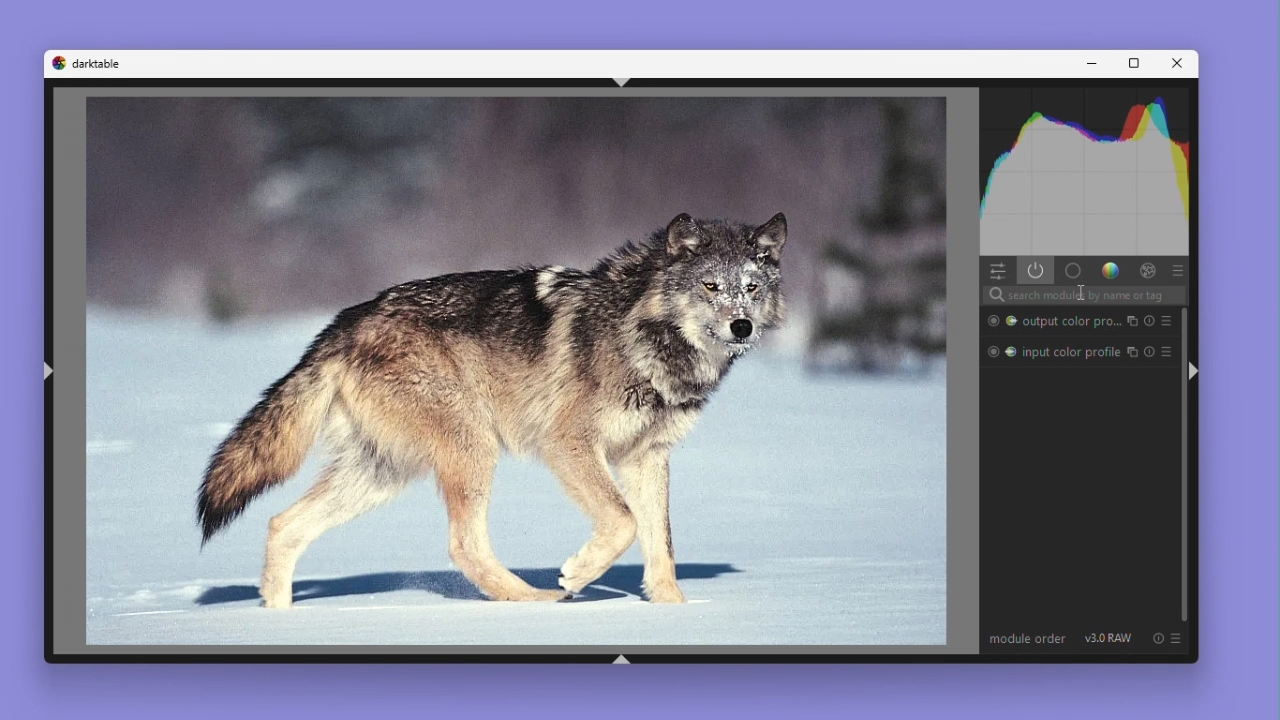  What do you see at coordinates (1108, 638) in the screenshot?
I see `V 3.0 RAW` at bounding box center [1108, 638].